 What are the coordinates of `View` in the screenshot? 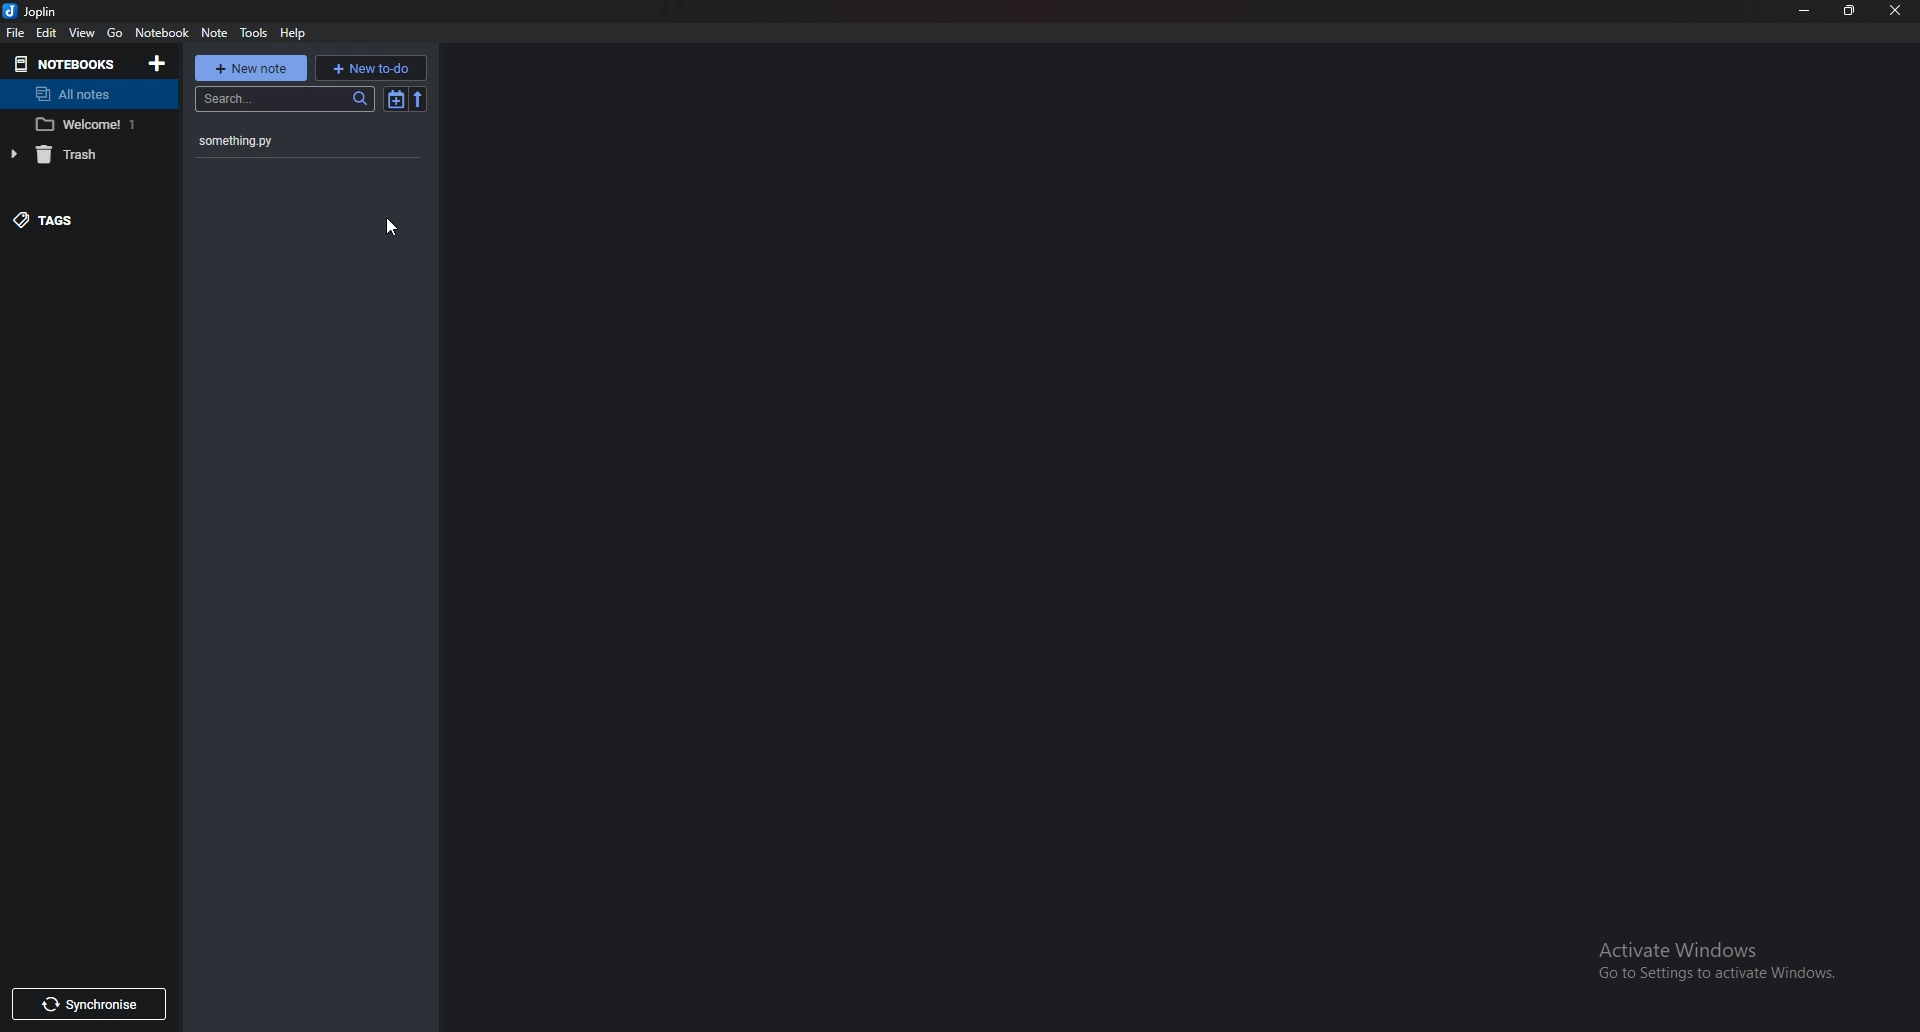 It's located at (83, 33).